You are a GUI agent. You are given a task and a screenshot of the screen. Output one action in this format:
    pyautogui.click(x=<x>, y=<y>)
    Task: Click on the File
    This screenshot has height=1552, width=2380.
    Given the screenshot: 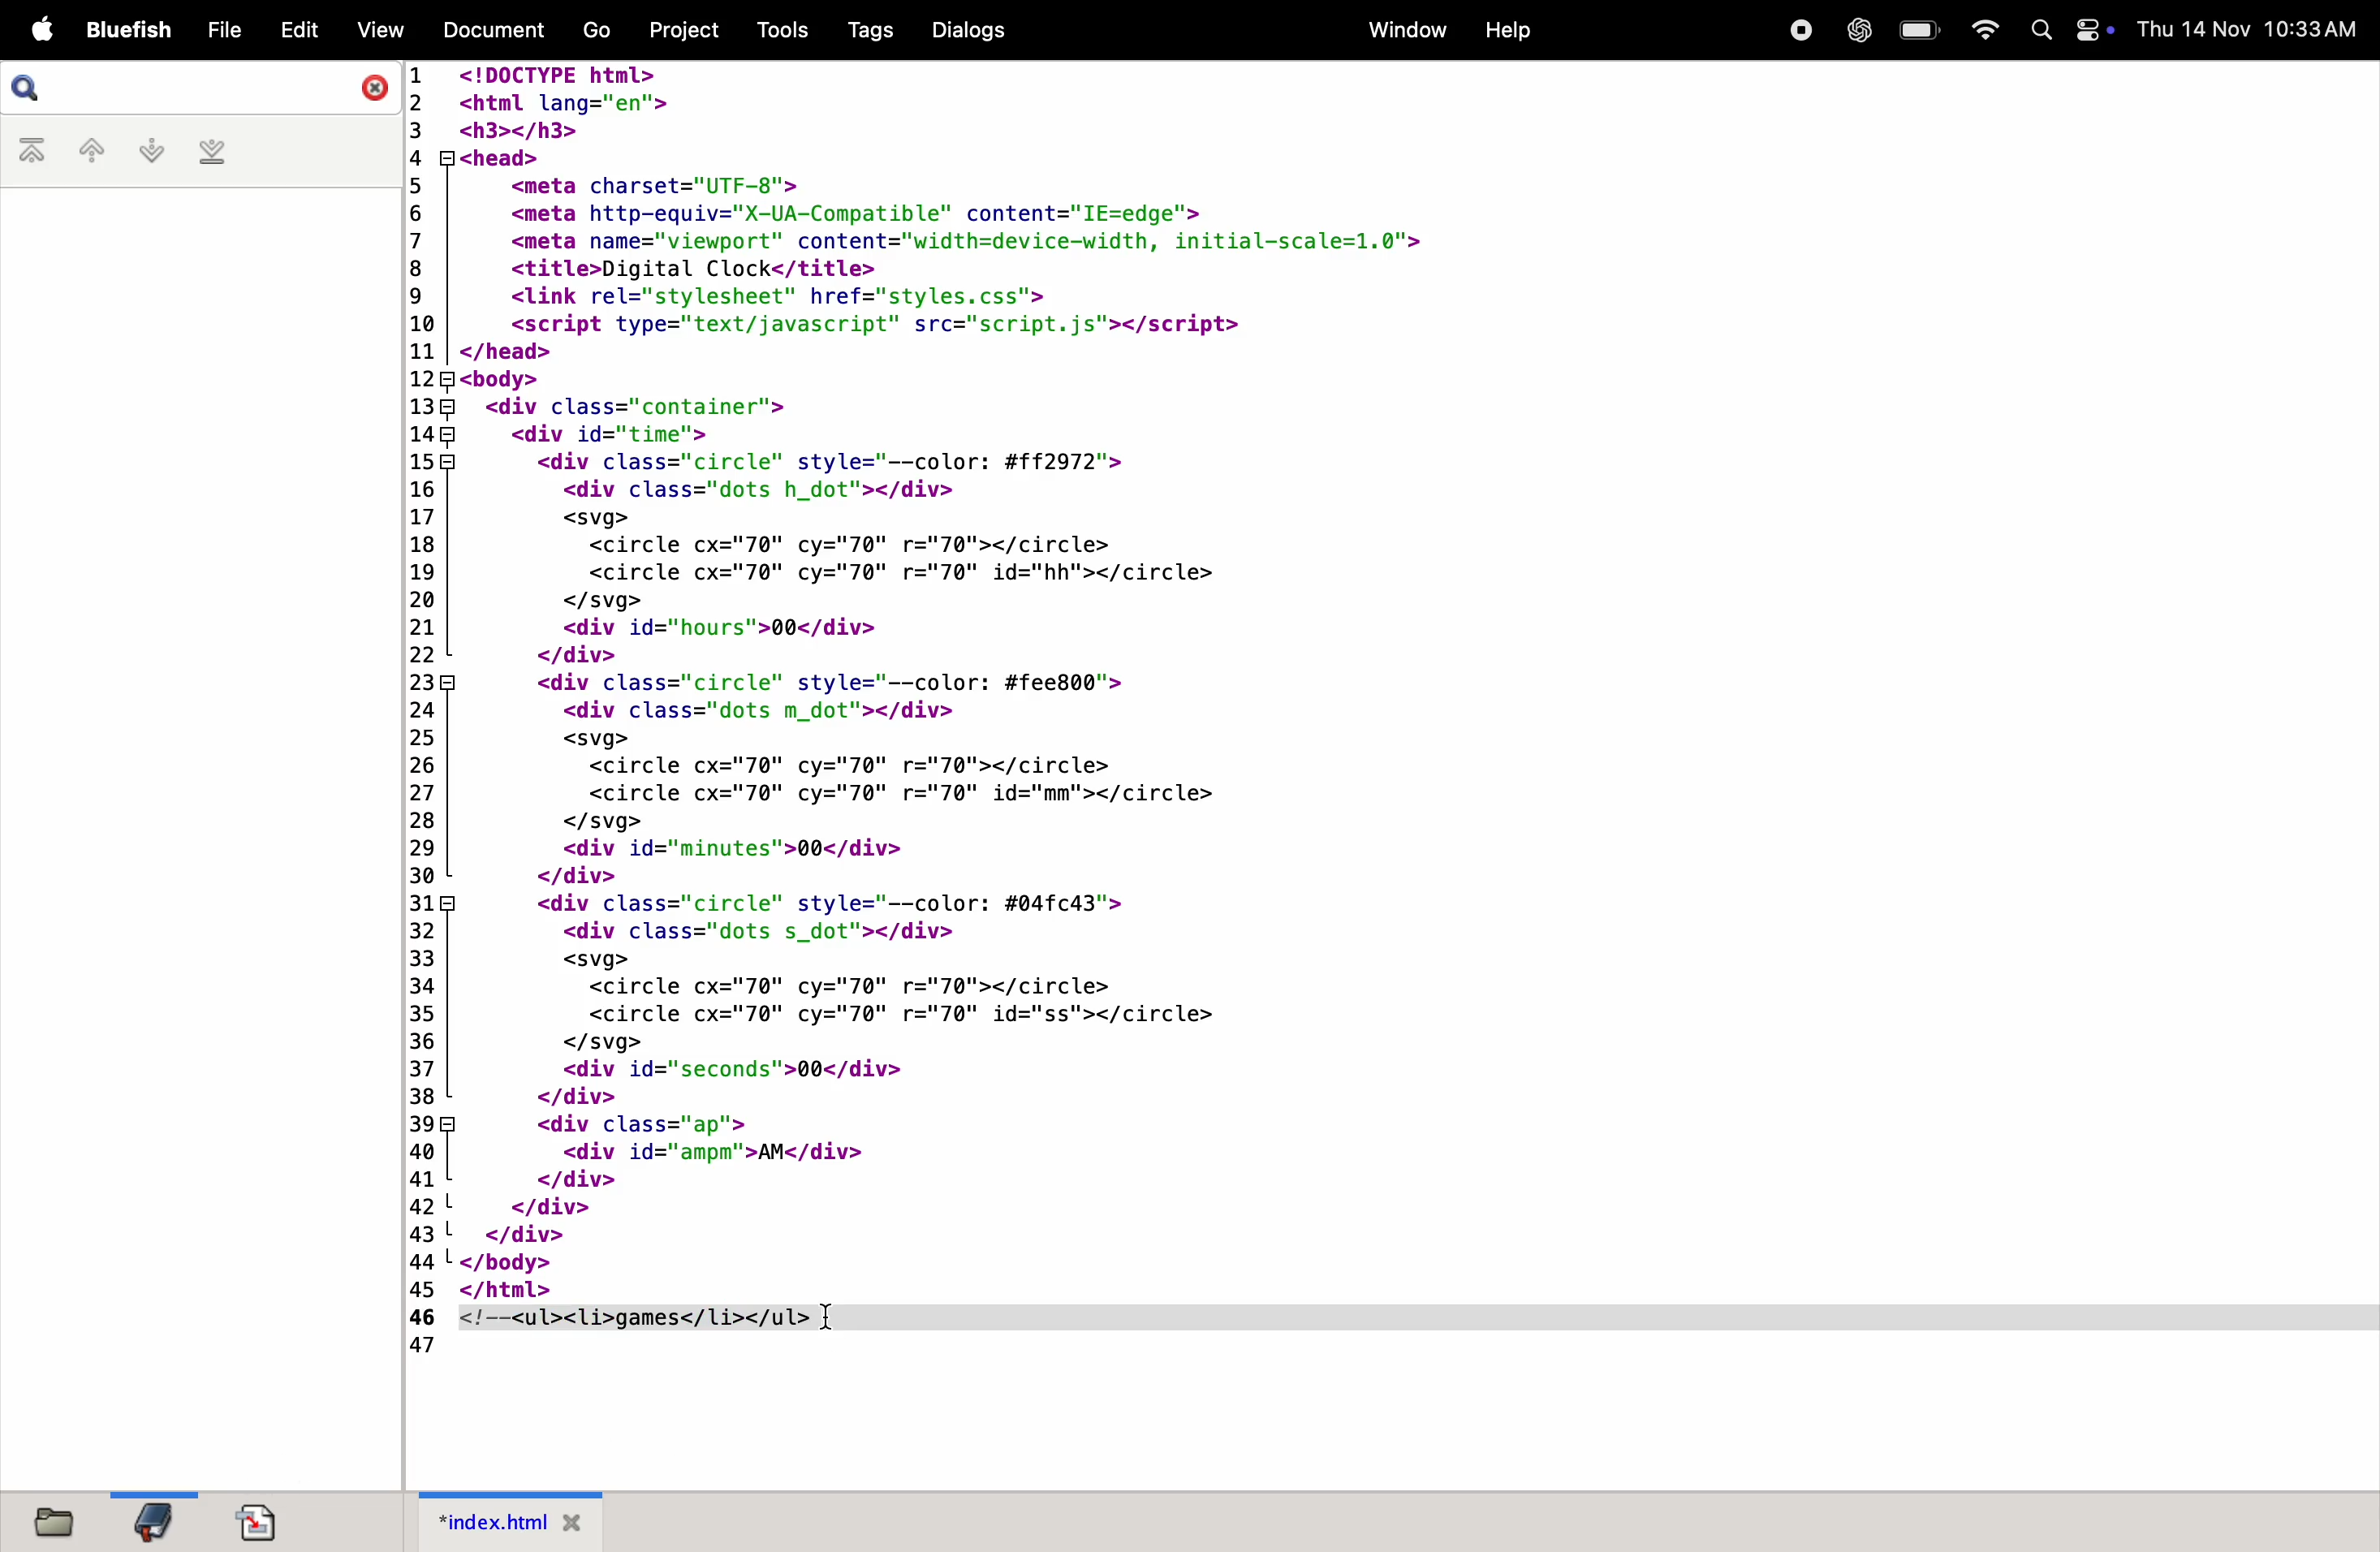 What is the action you would take?
    pyautogui.click(x=225, y=30)
    